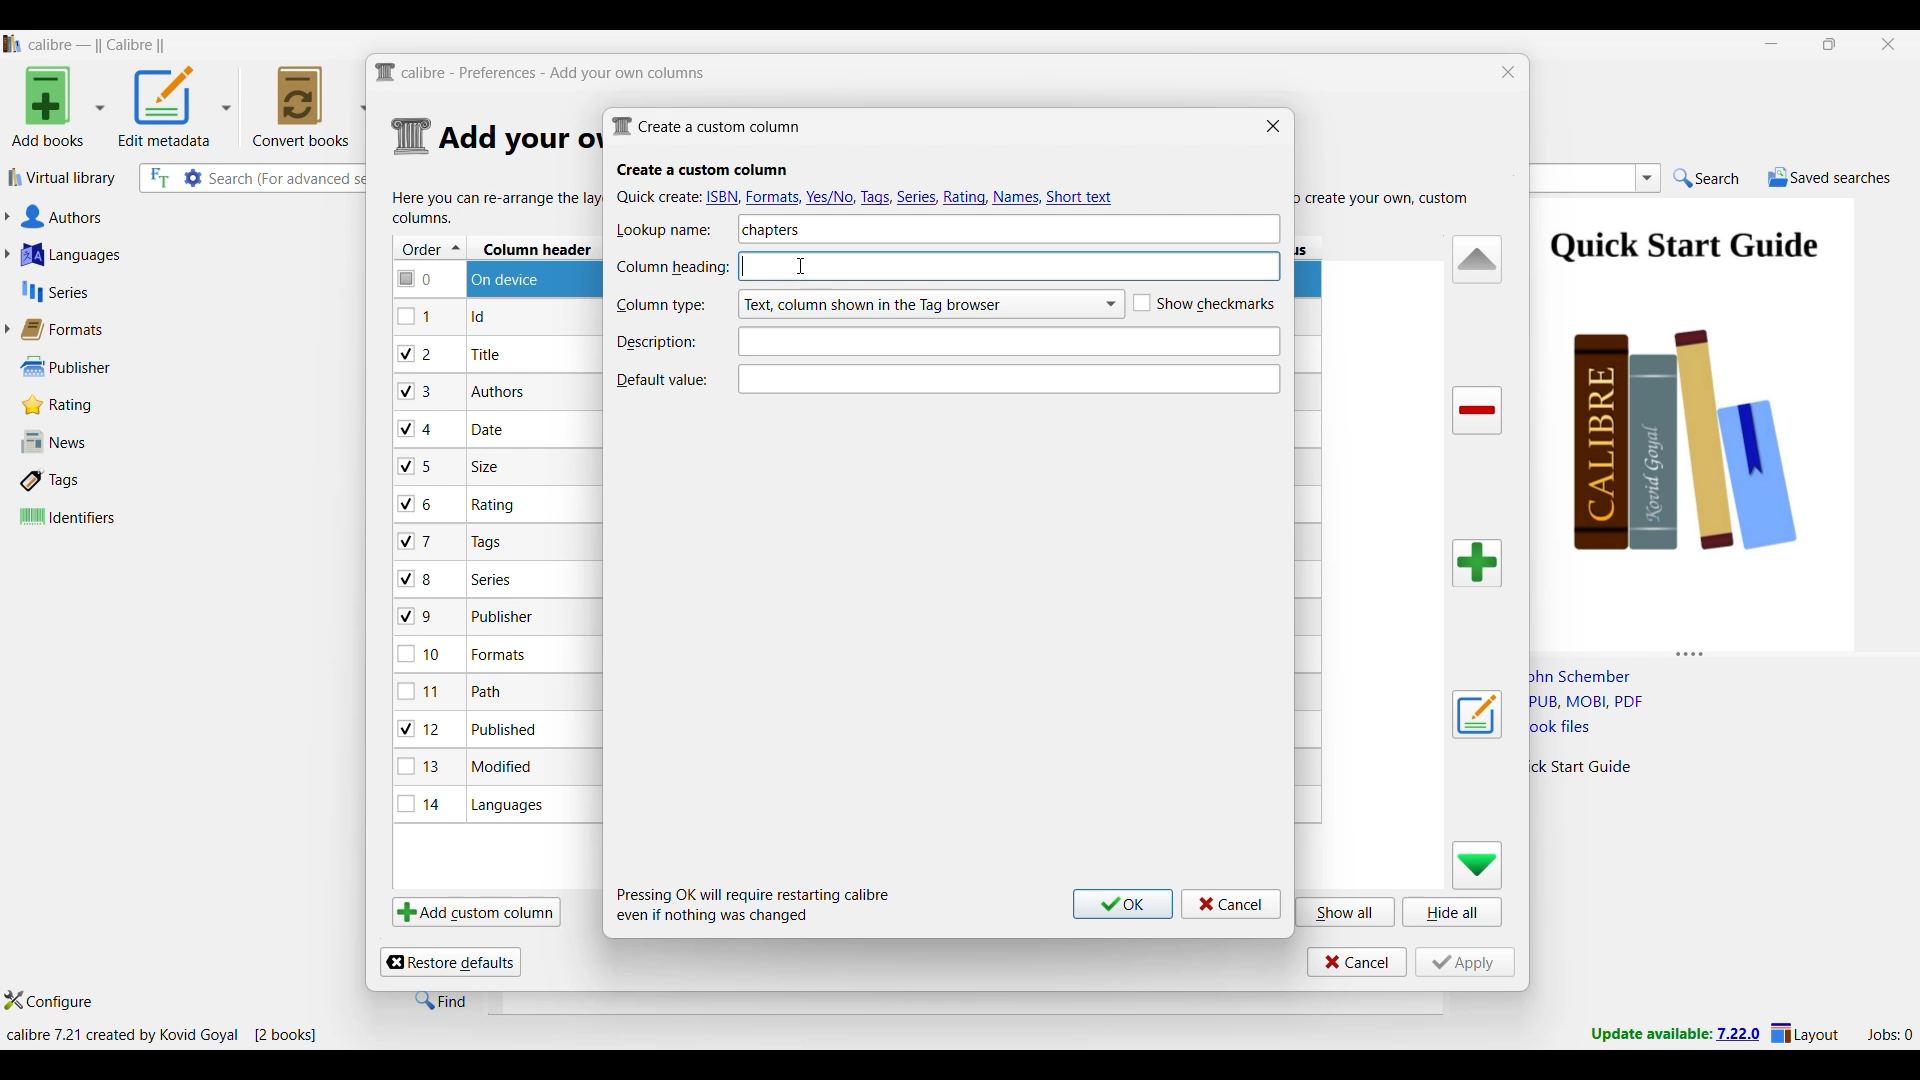  What do you see at coordinates (423, 465) in the screenshot?
I see `checkbox - 5` at bounding box center [423, 465].